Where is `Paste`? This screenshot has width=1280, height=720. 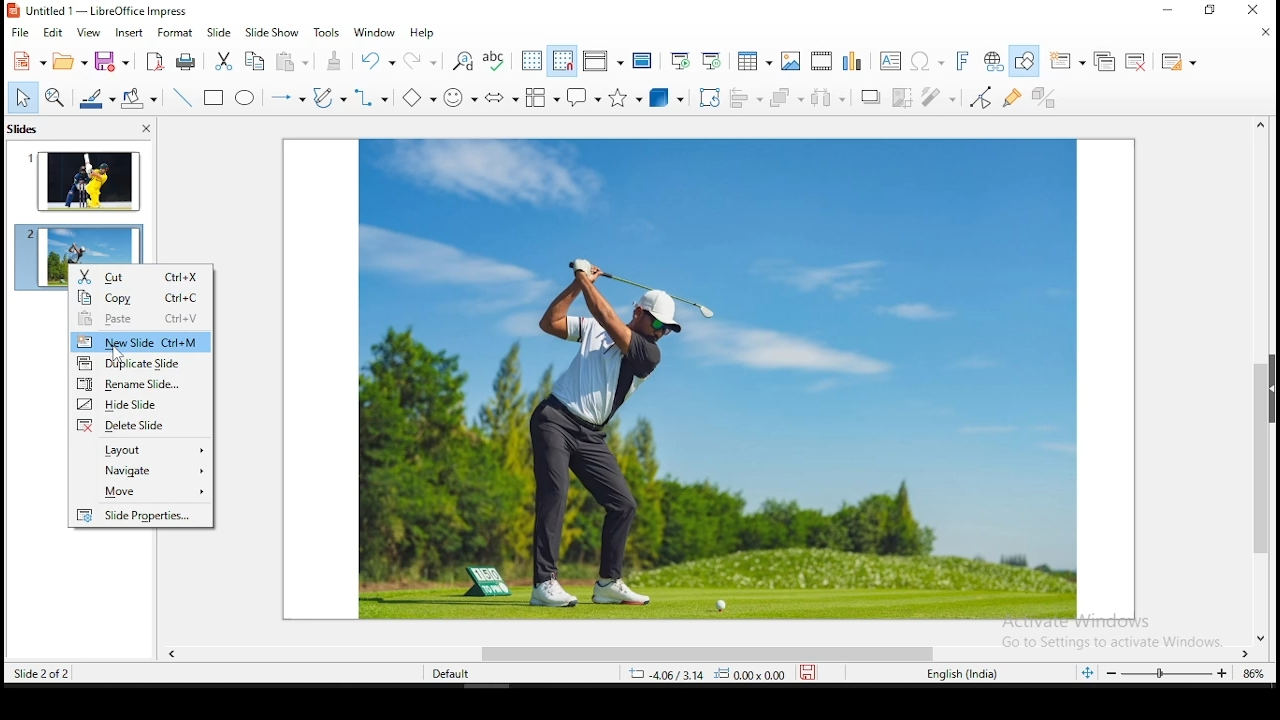 Paste is located at coordinates (142, 318).